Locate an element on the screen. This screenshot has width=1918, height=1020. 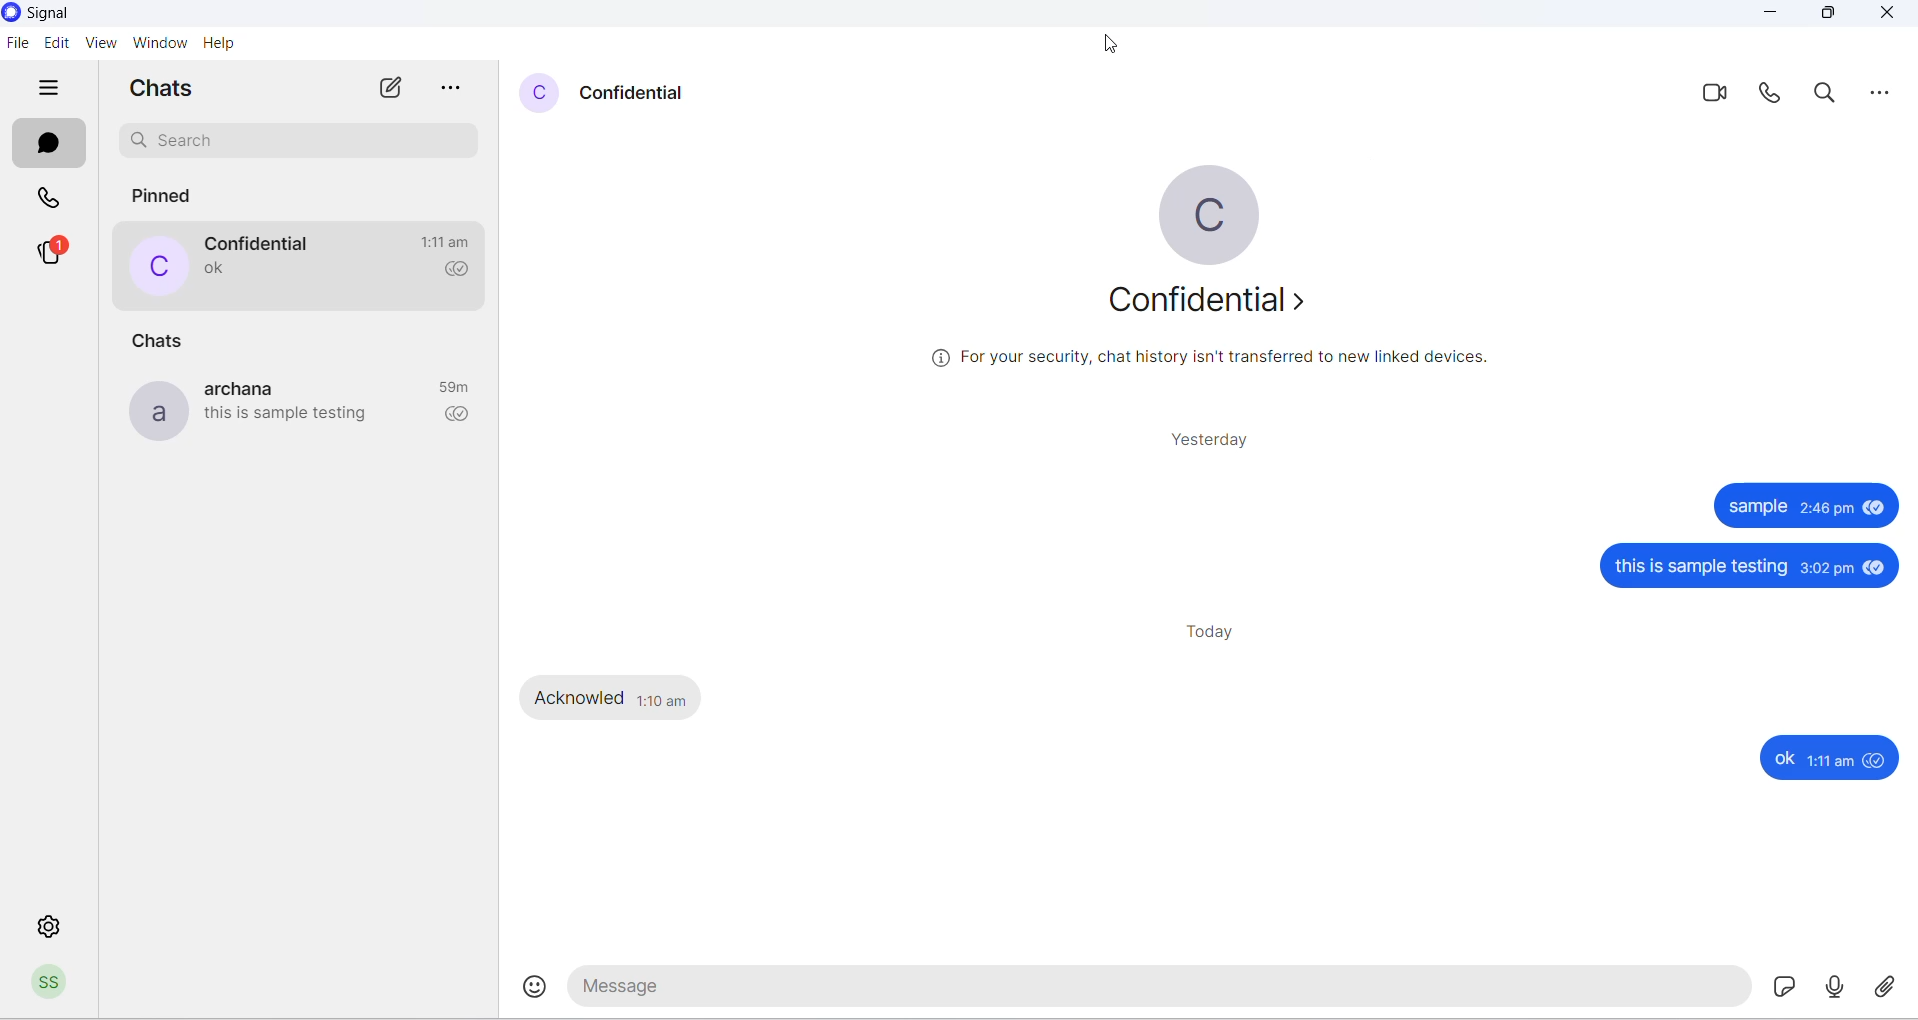
yesterday messages heading is located at coordinates (1211, 440).